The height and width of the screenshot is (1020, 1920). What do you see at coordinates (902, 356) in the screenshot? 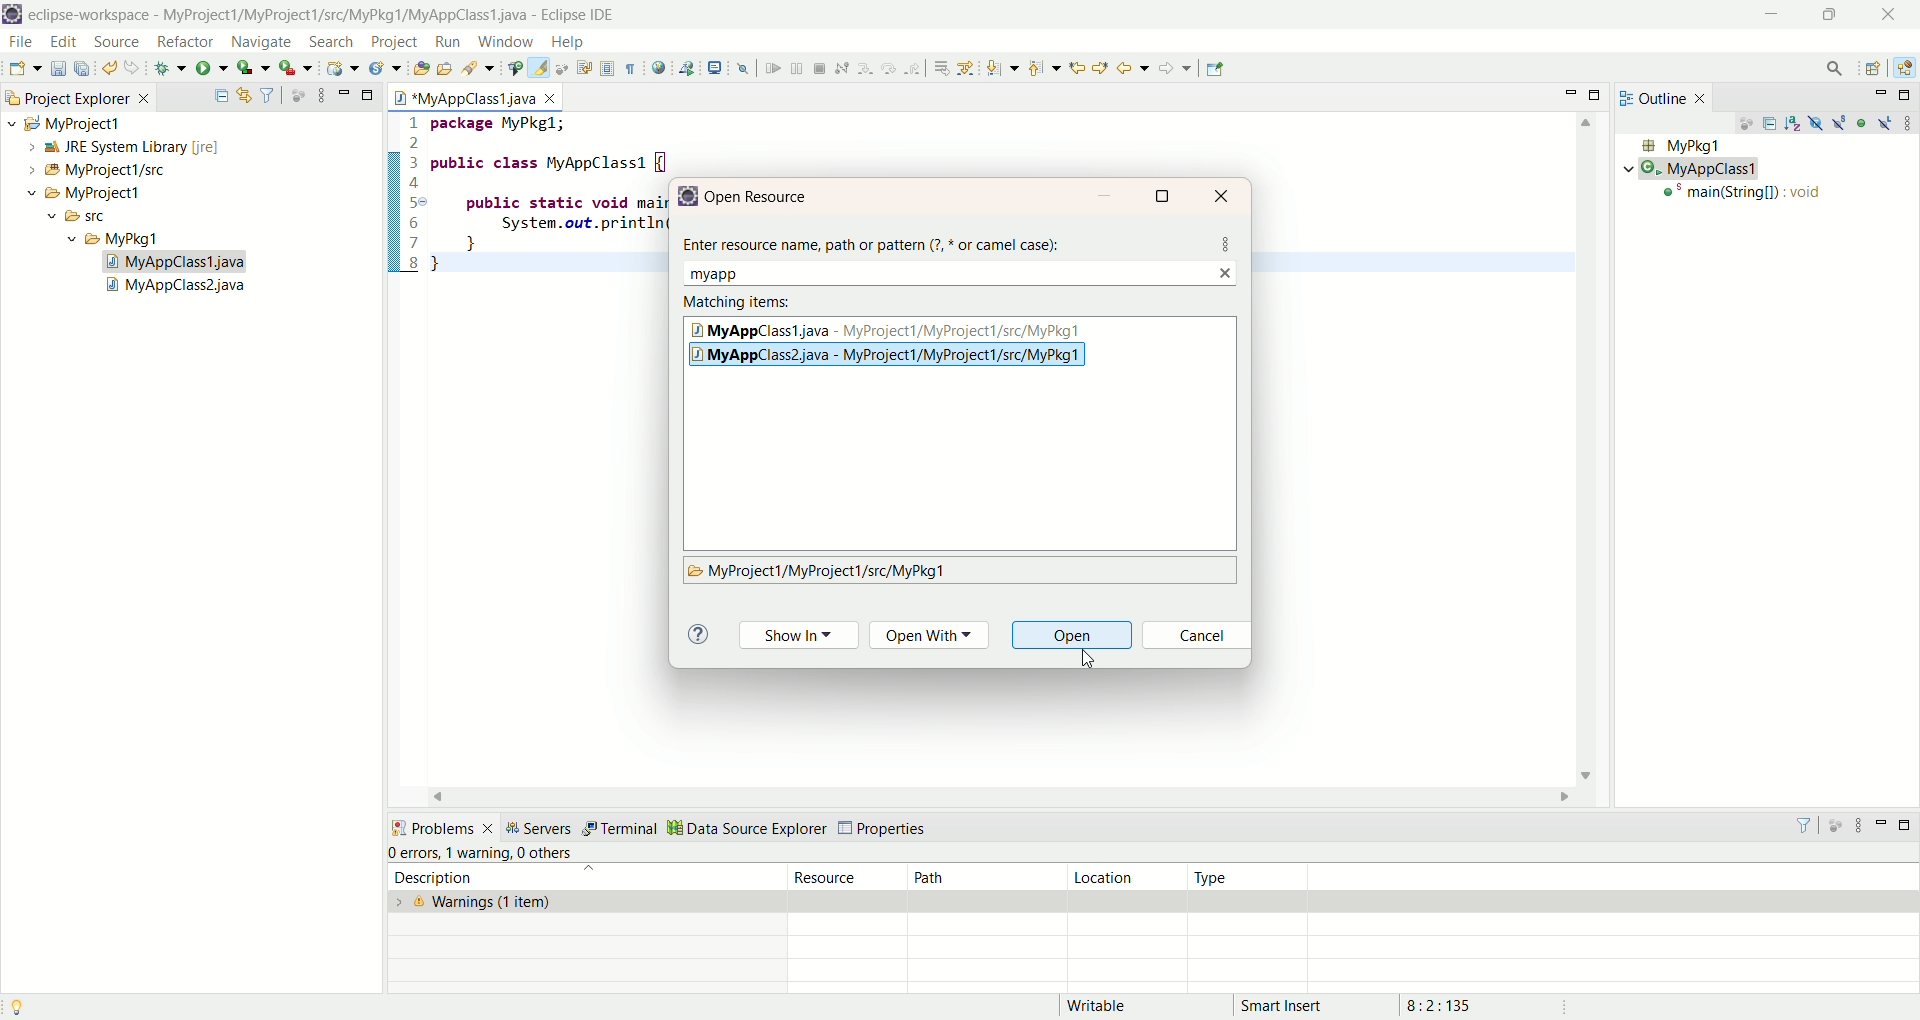
I see `MyAppClass2java - MyProject1/MyProject1/src/MyPkgl` at bounding box center [902, 356].